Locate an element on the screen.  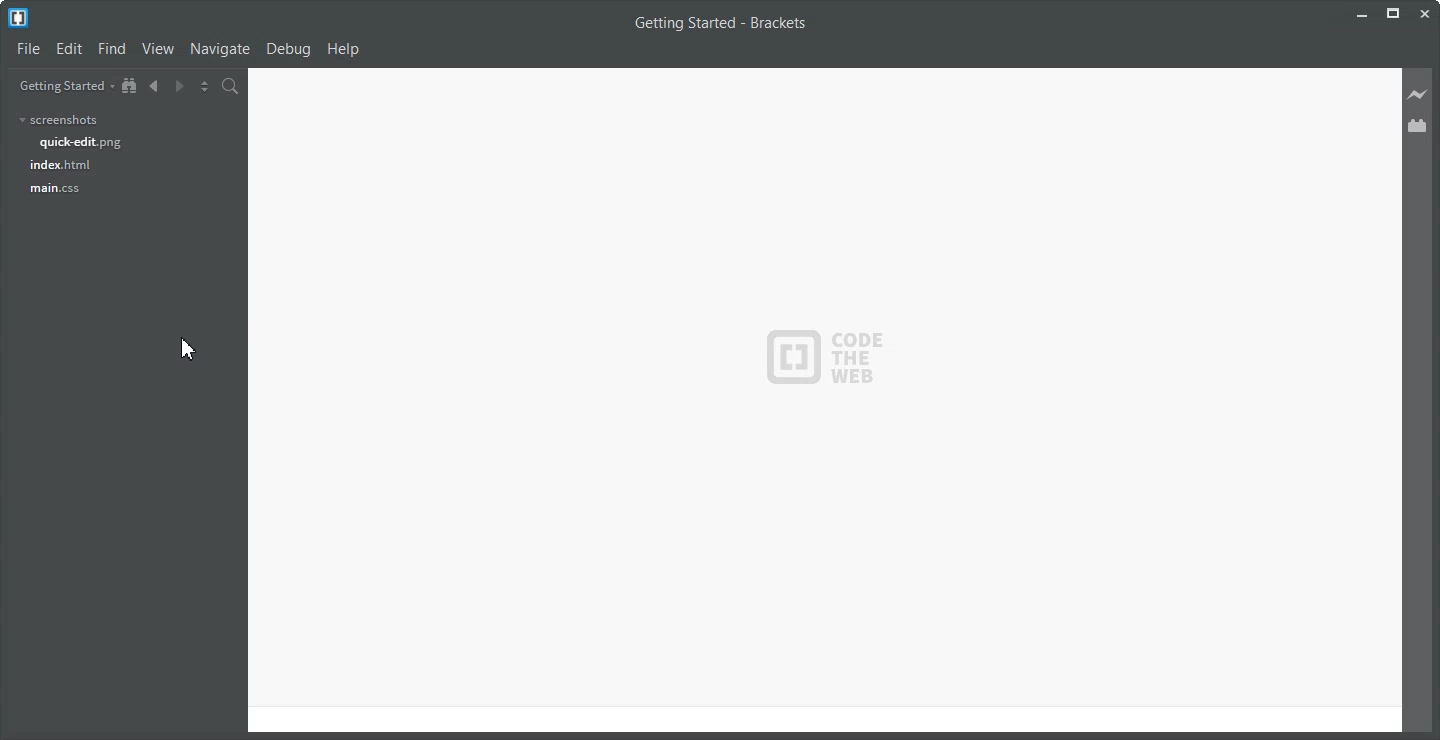
index.html is located at coordinates (60, 165).